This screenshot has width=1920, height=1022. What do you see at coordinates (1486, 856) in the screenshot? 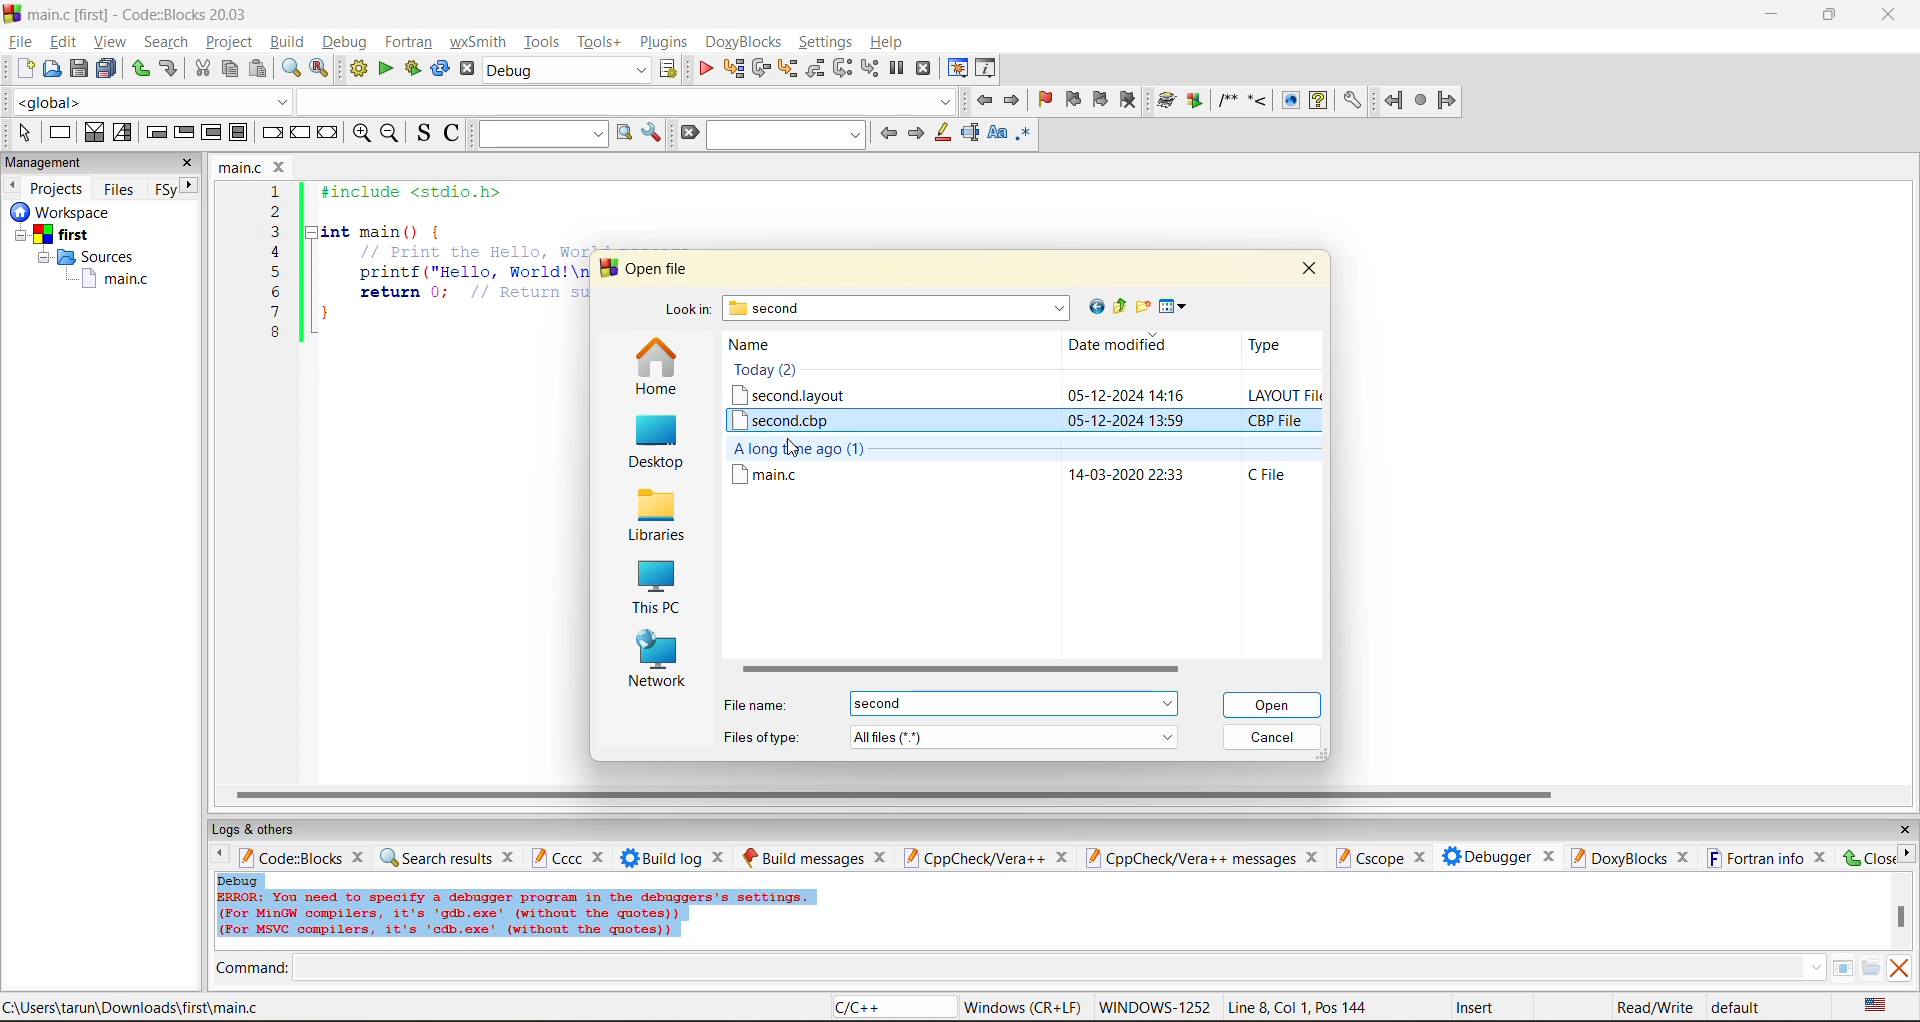
I see `debugger` at bounding box center [1486, 856].